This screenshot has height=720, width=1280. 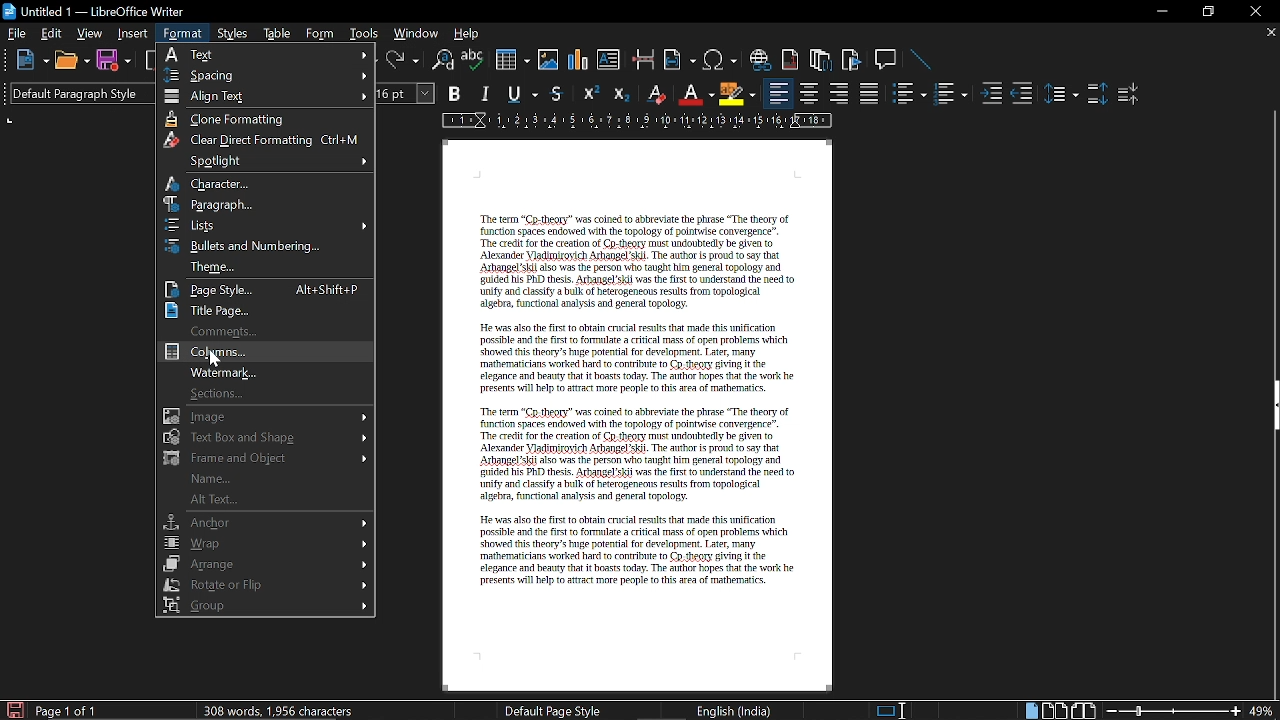 What do you see at coordinates (759, 60) in the screenshot?
I see `Insert link` at bounding box center [759, 60].